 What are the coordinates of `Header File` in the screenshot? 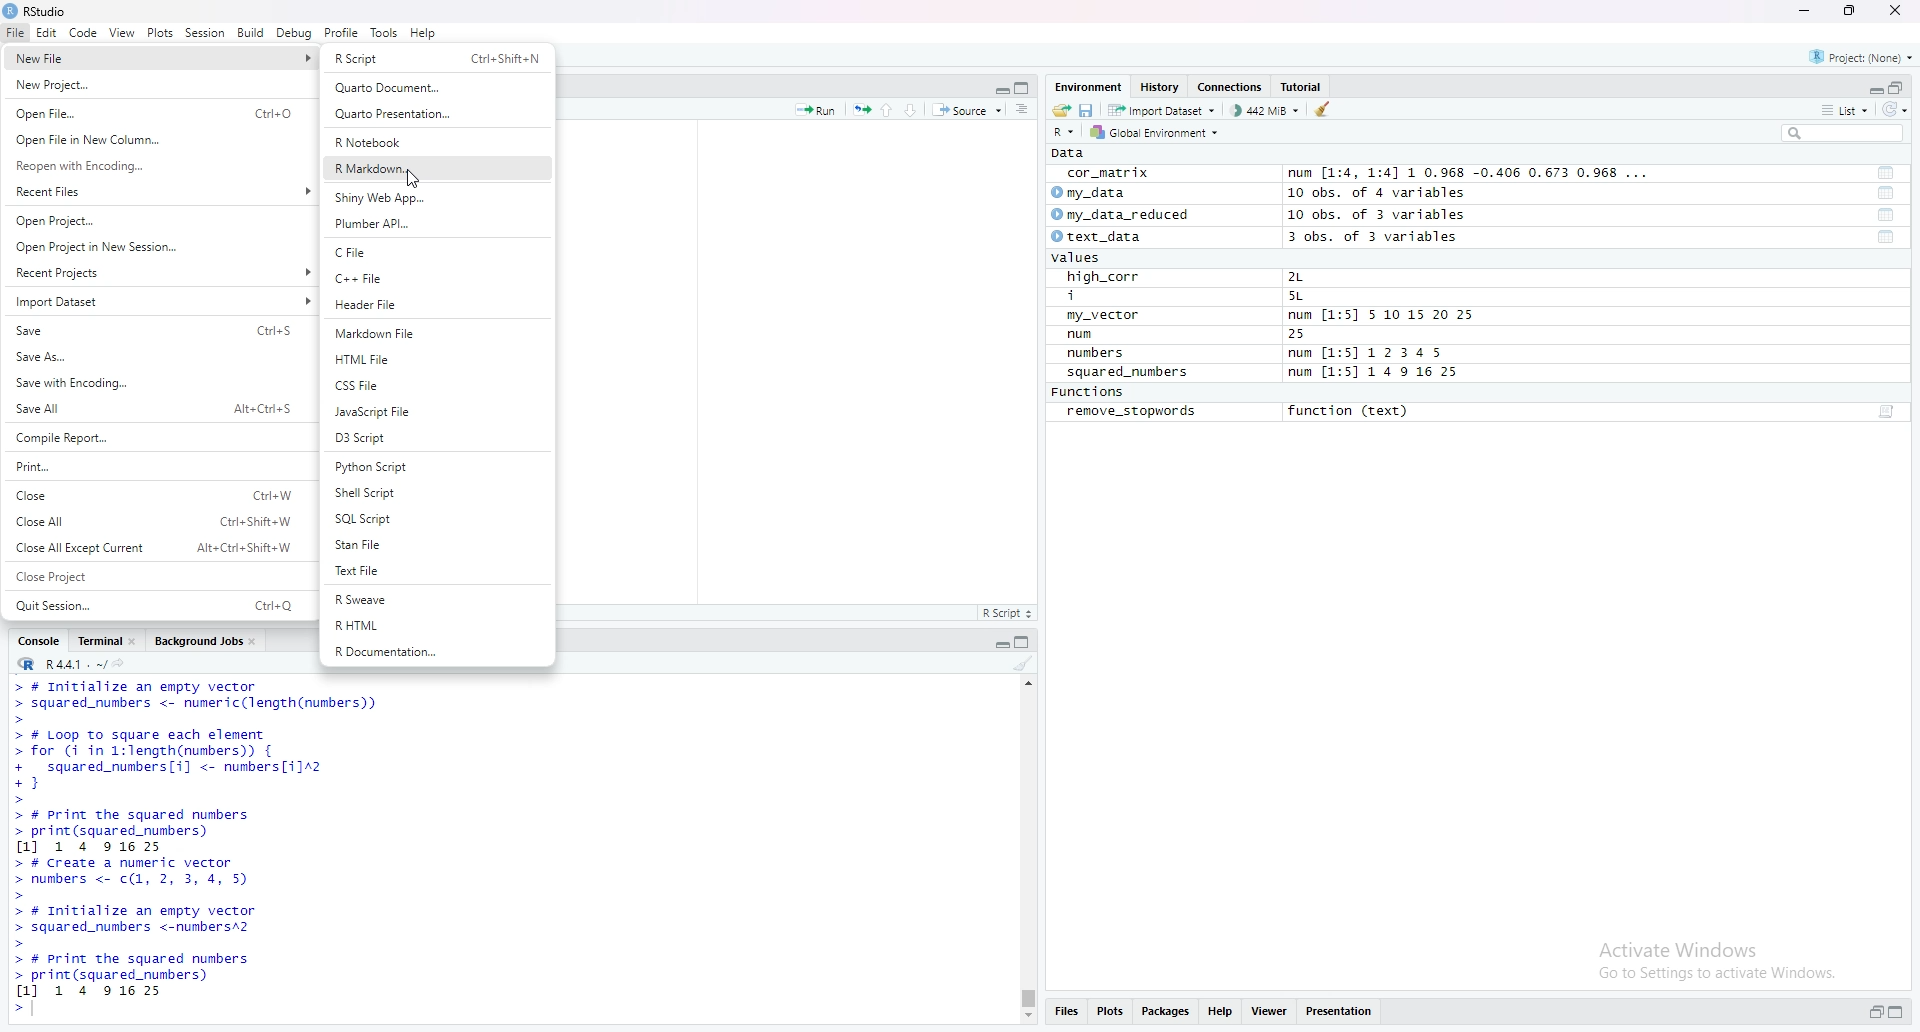 It's located at (429, 305).